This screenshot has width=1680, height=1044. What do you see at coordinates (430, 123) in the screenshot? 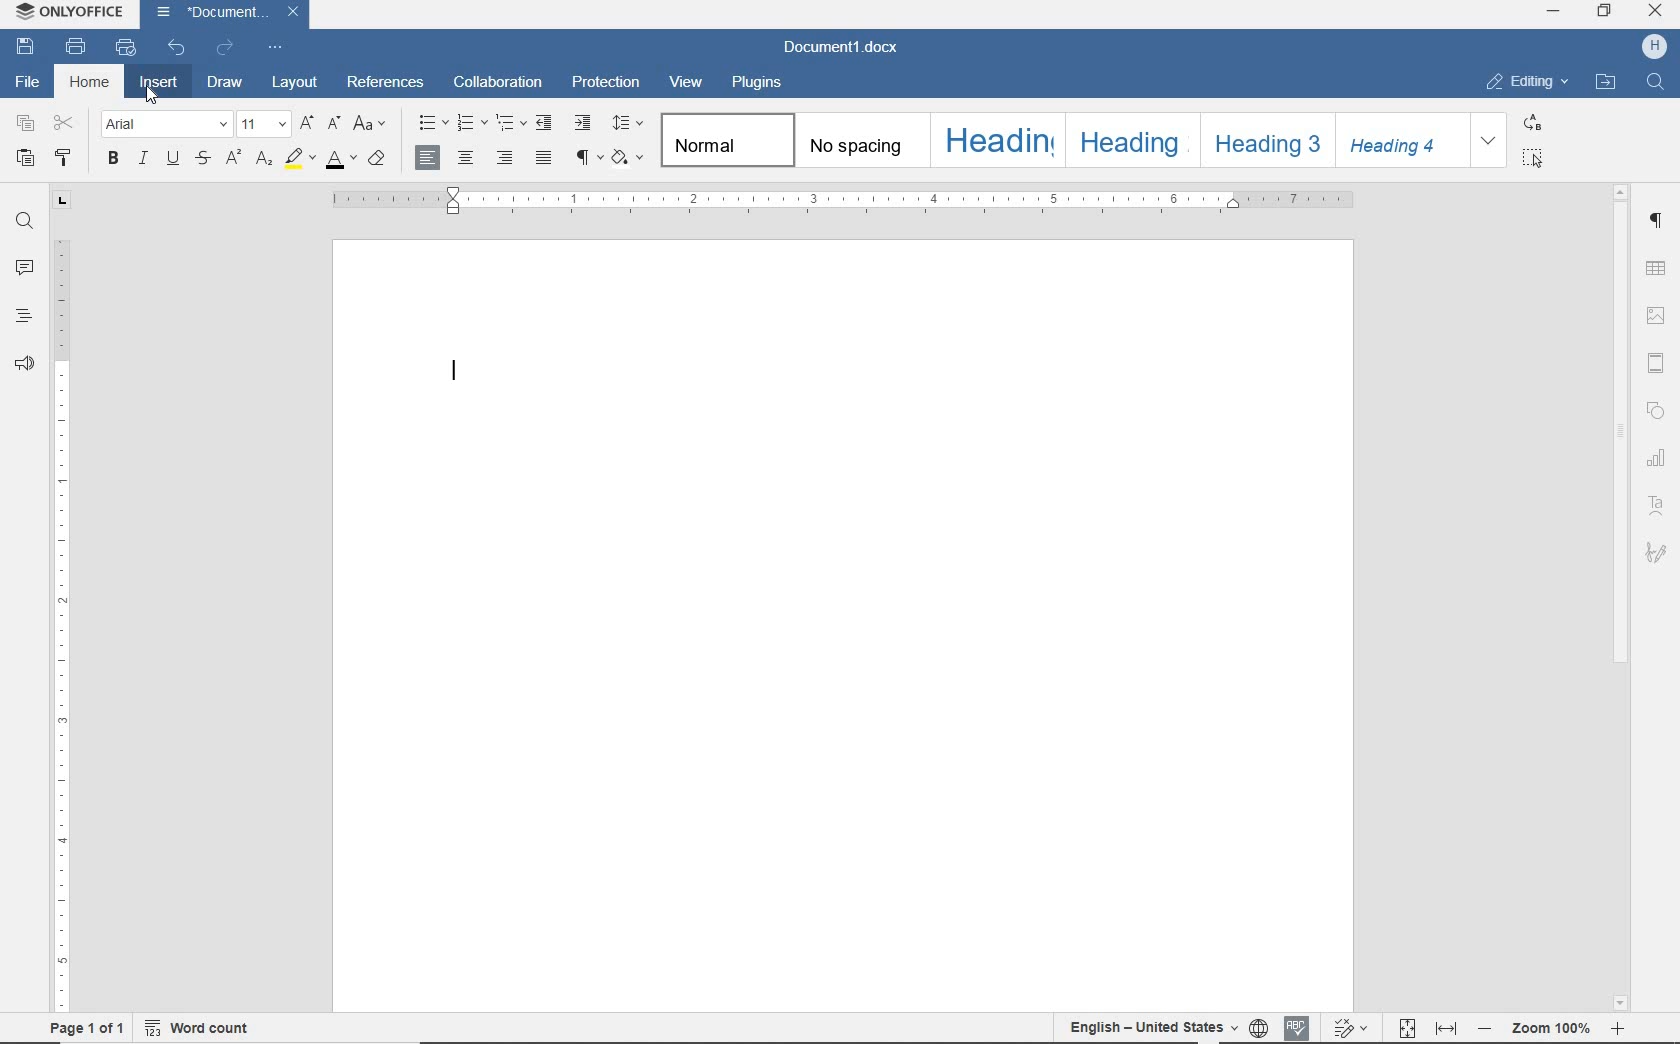
I see `bullets` at bounding box center [430, 123].